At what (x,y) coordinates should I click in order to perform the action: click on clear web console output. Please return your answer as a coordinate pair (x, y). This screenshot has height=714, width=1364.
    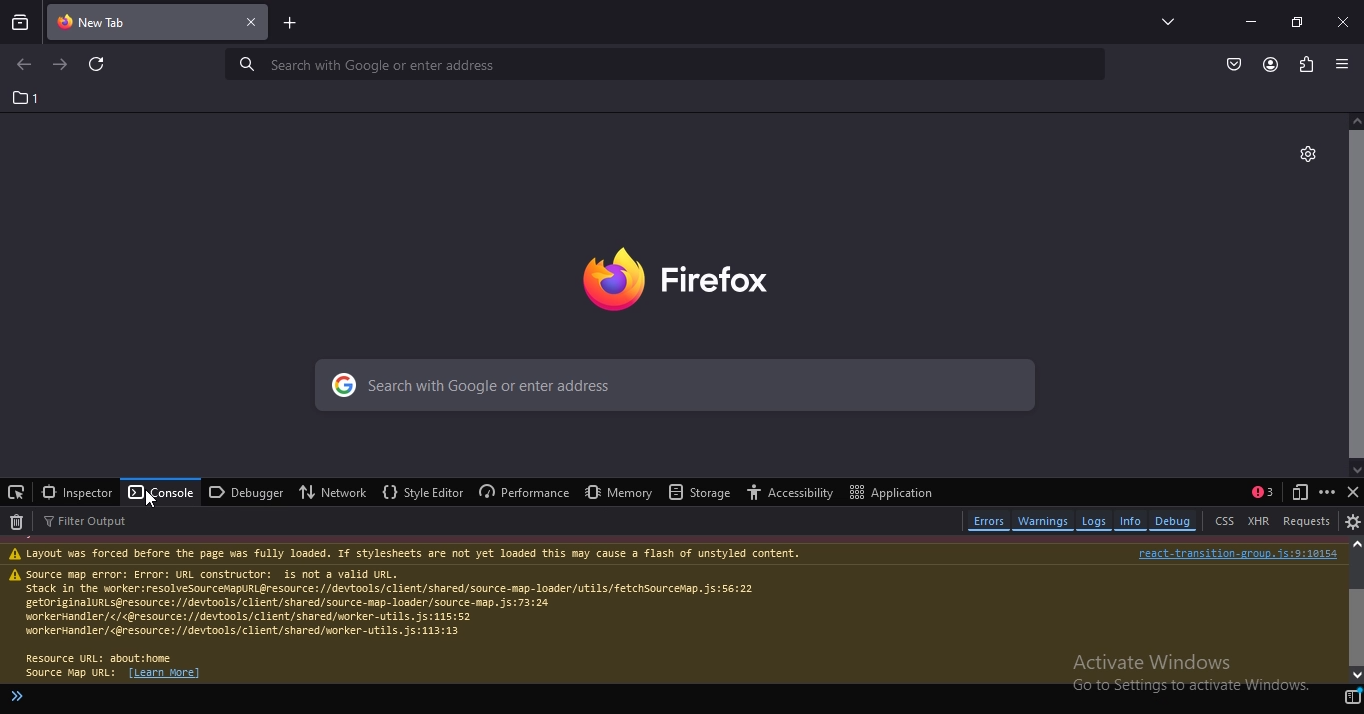
    Looking at the image, I should click on (17, 523).